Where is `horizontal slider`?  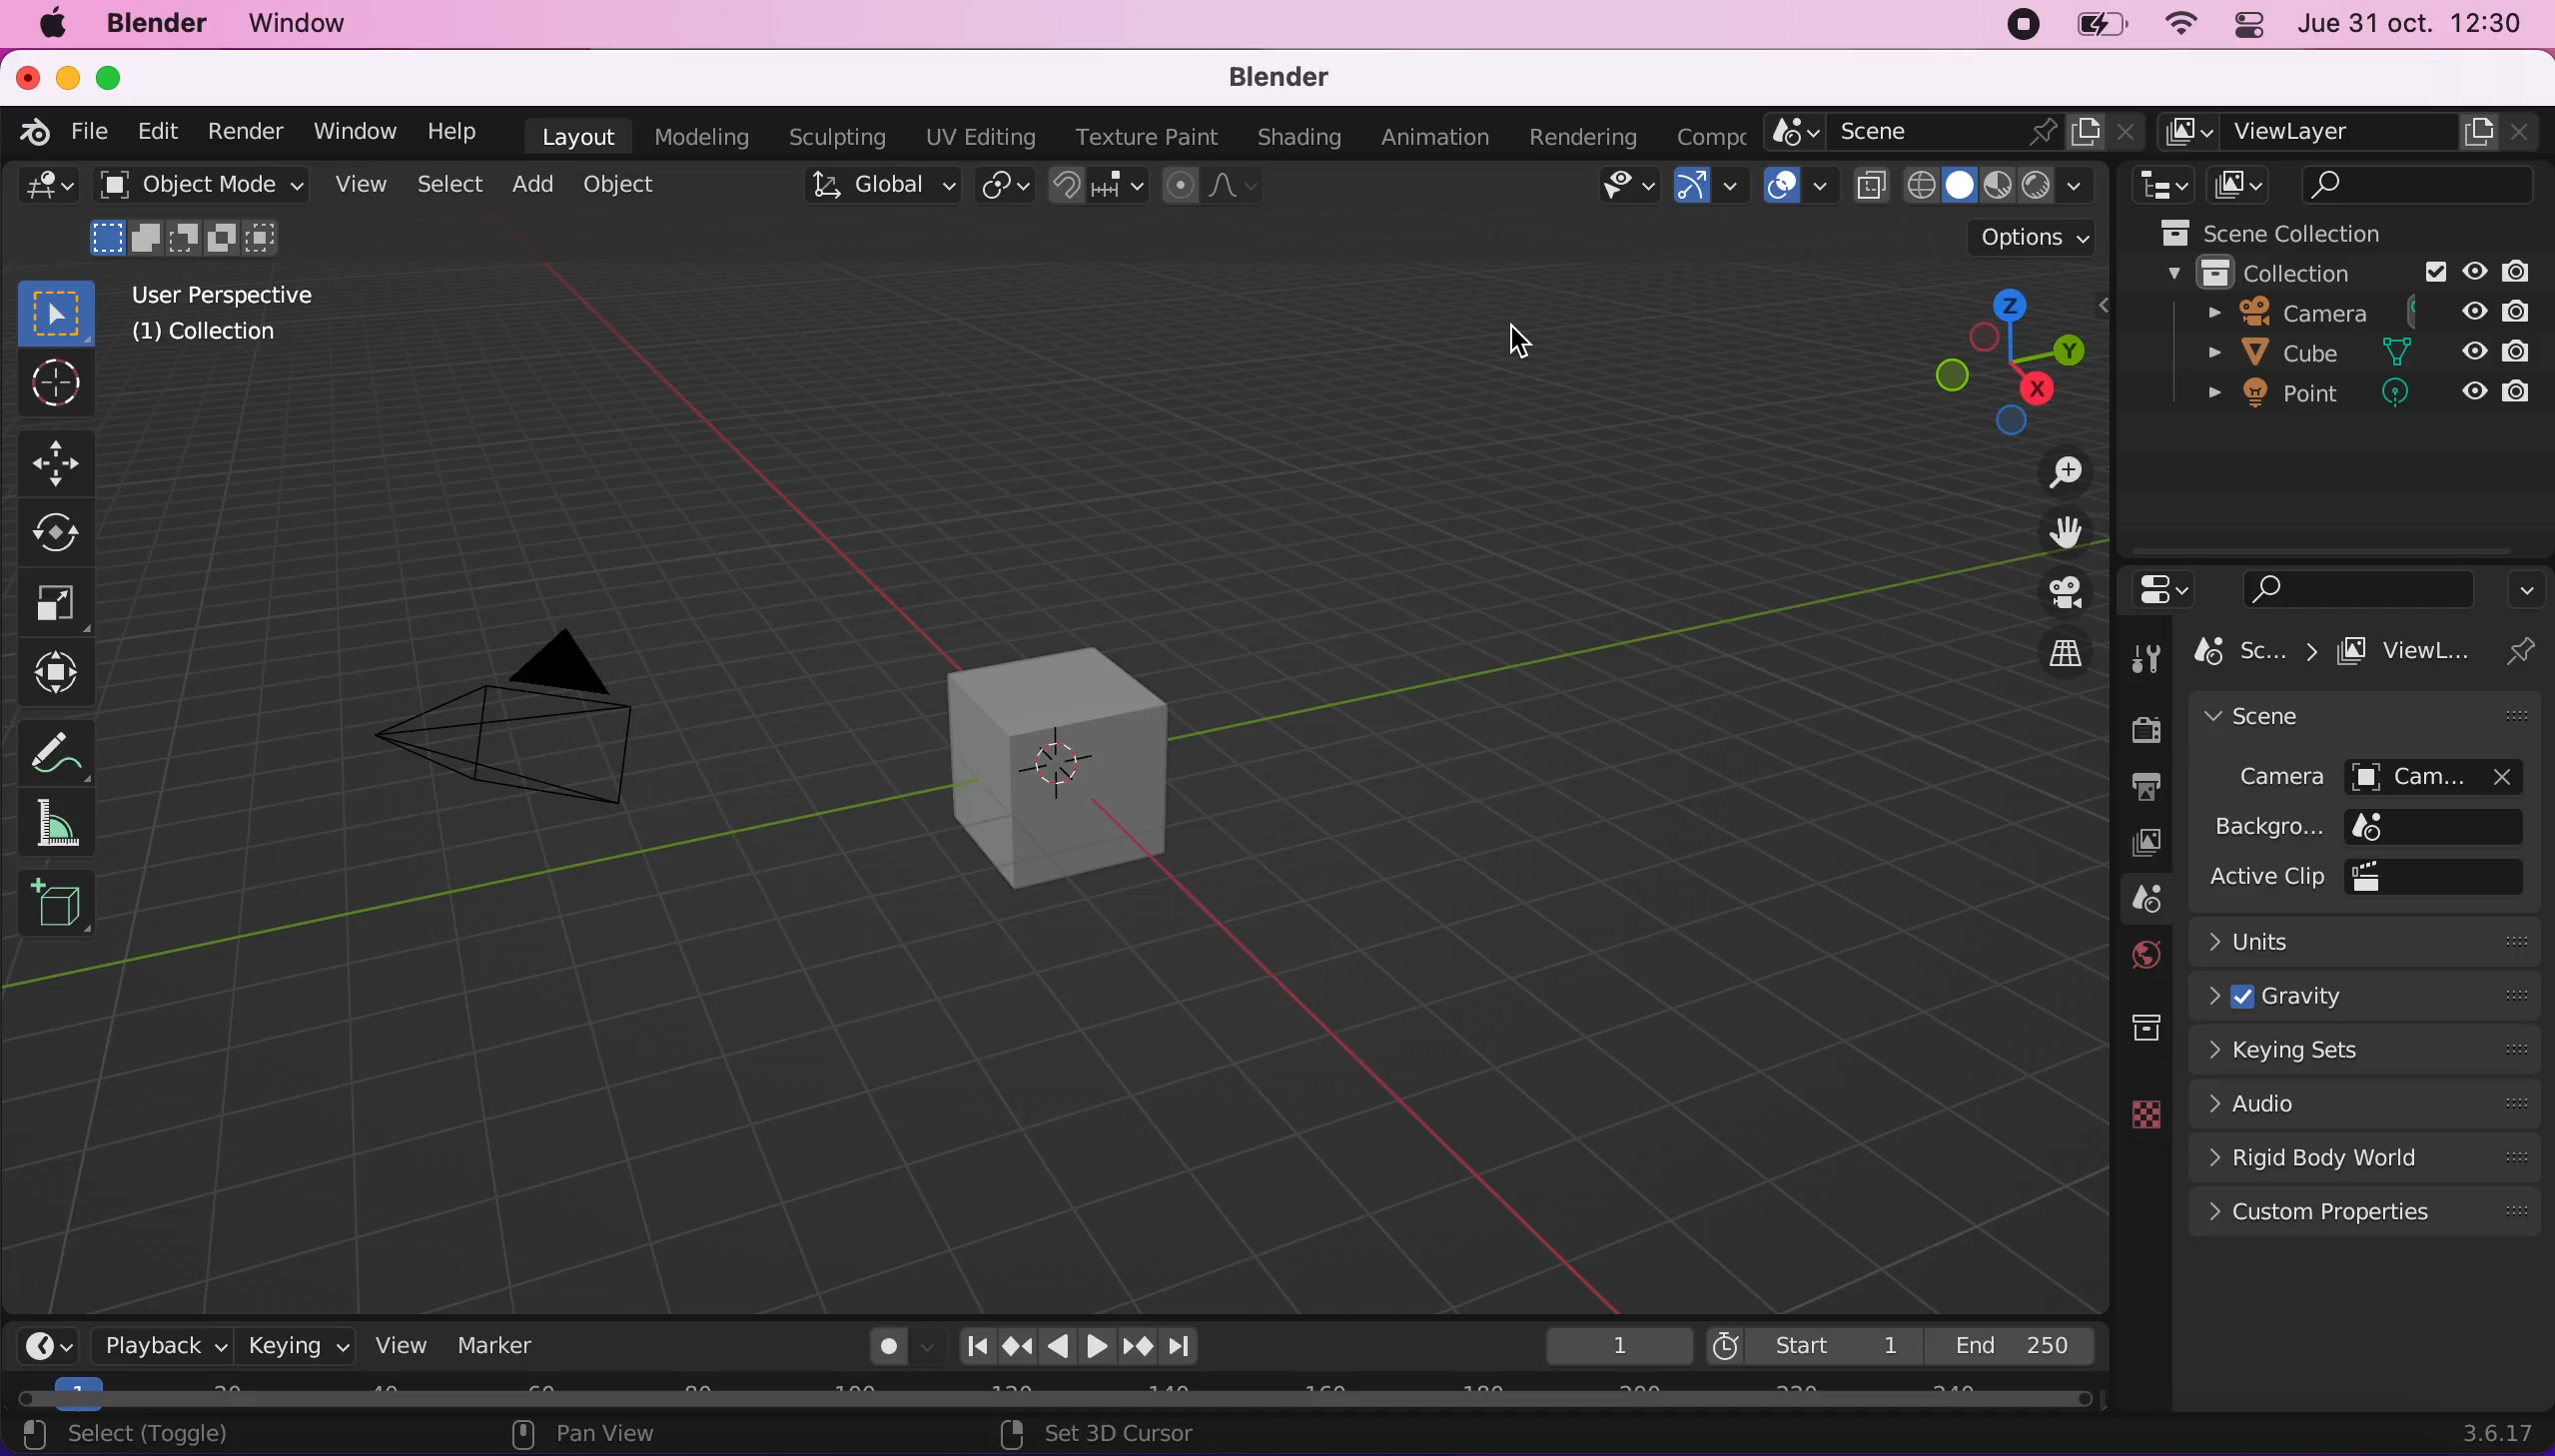 horizontal slider is located at coordinates (1054, 1396).